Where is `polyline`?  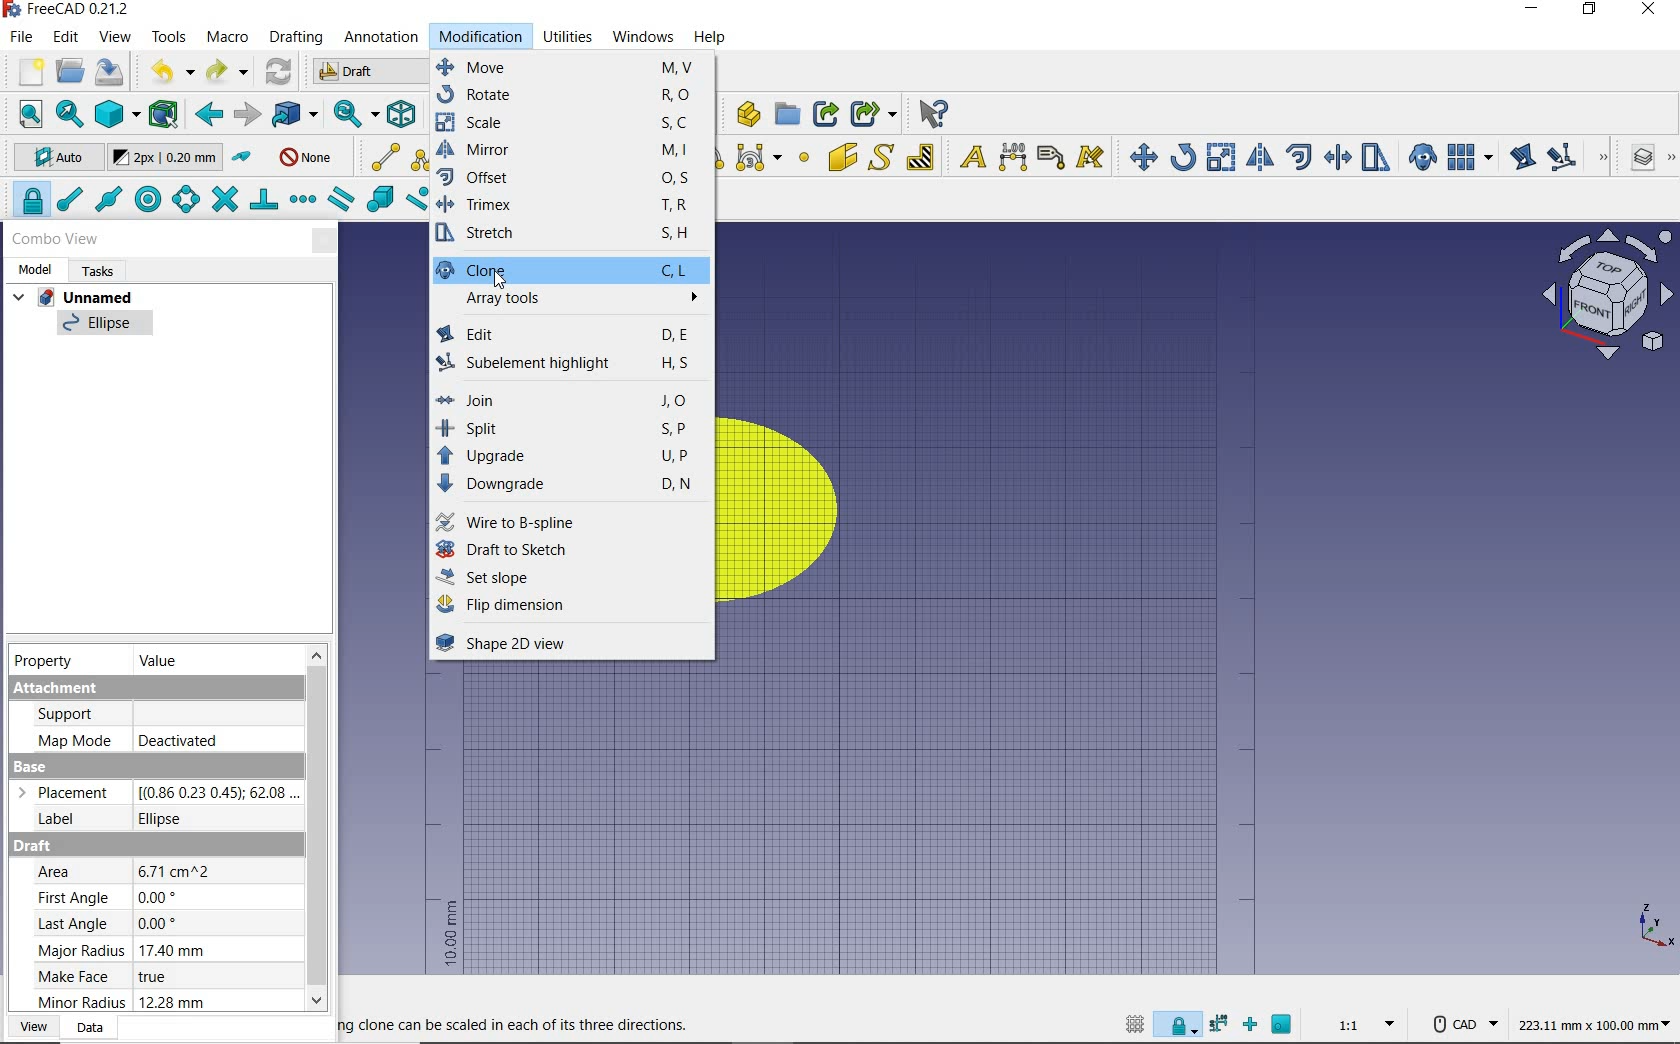
polyline is located at coordinates (423, 157).